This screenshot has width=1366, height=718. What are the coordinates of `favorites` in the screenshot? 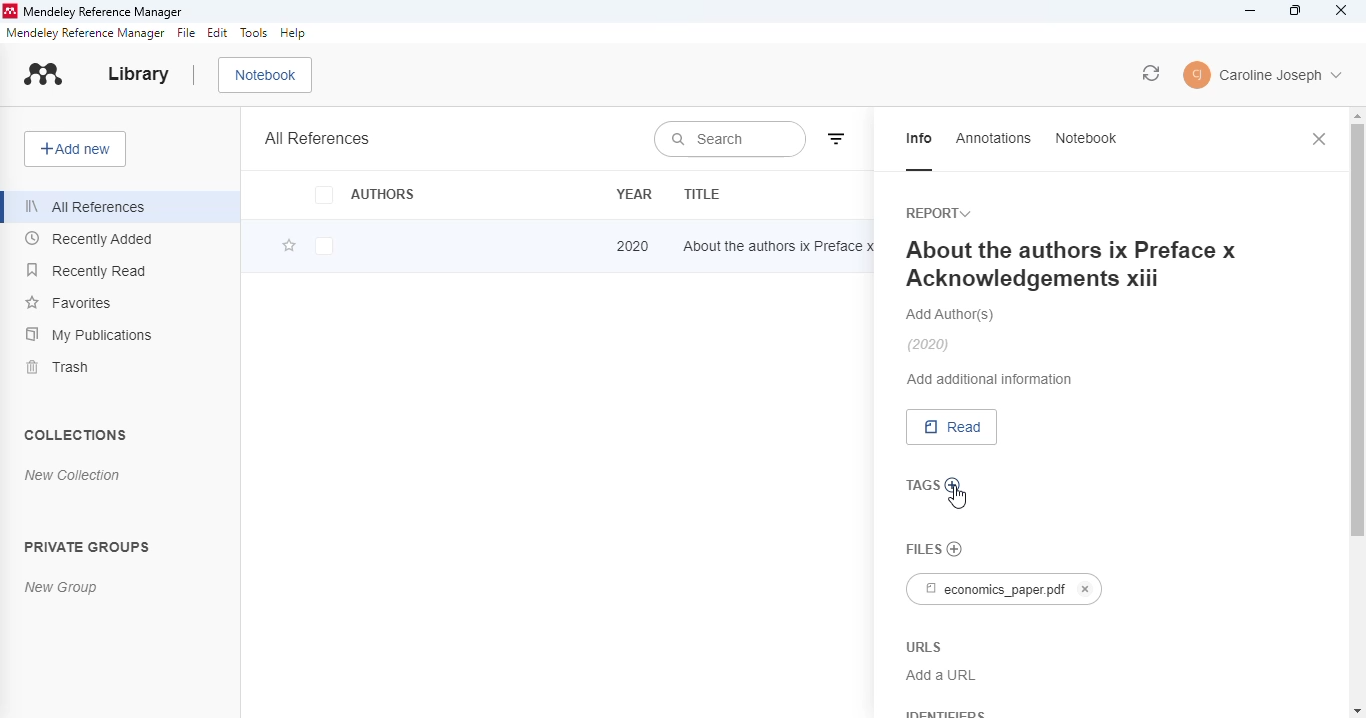 It's located at (68, 301).